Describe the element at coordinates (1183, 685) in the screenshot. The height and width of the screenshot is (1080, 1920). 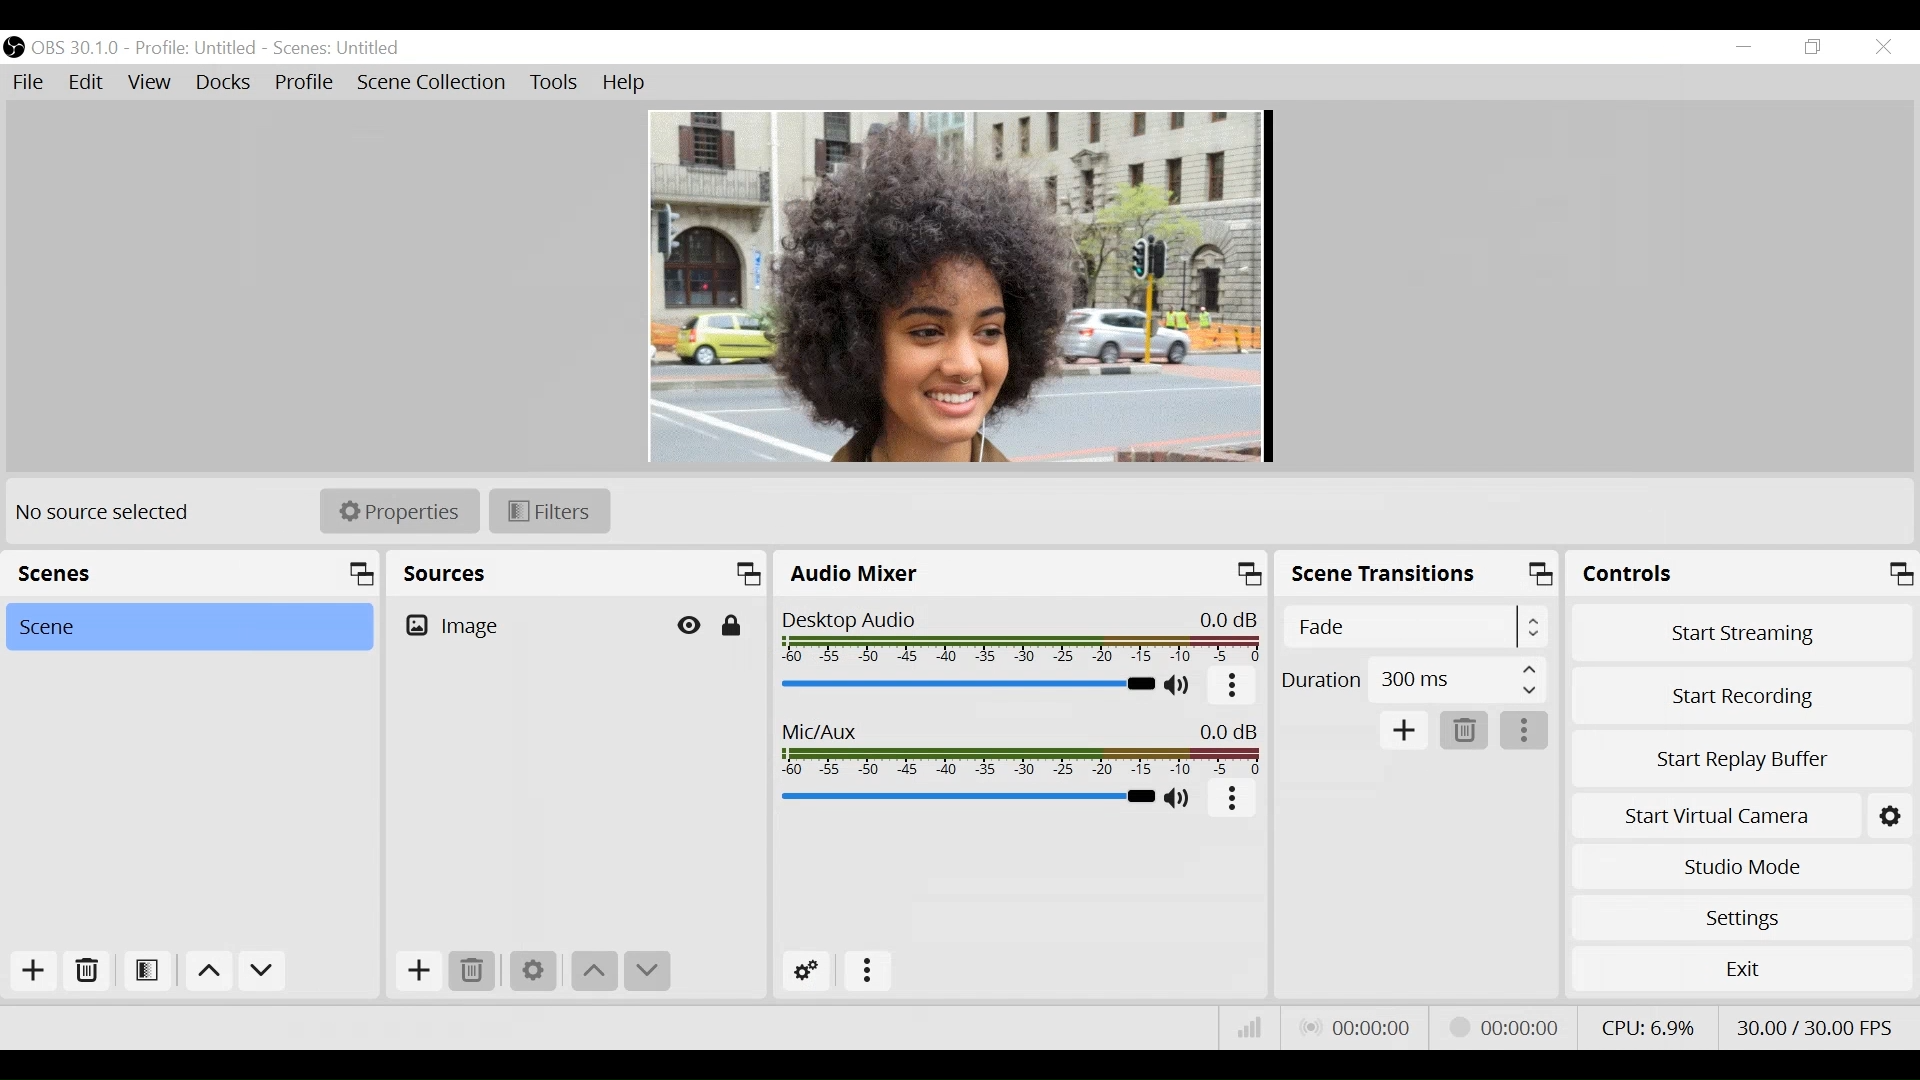
I see `(un)mute` at that location.